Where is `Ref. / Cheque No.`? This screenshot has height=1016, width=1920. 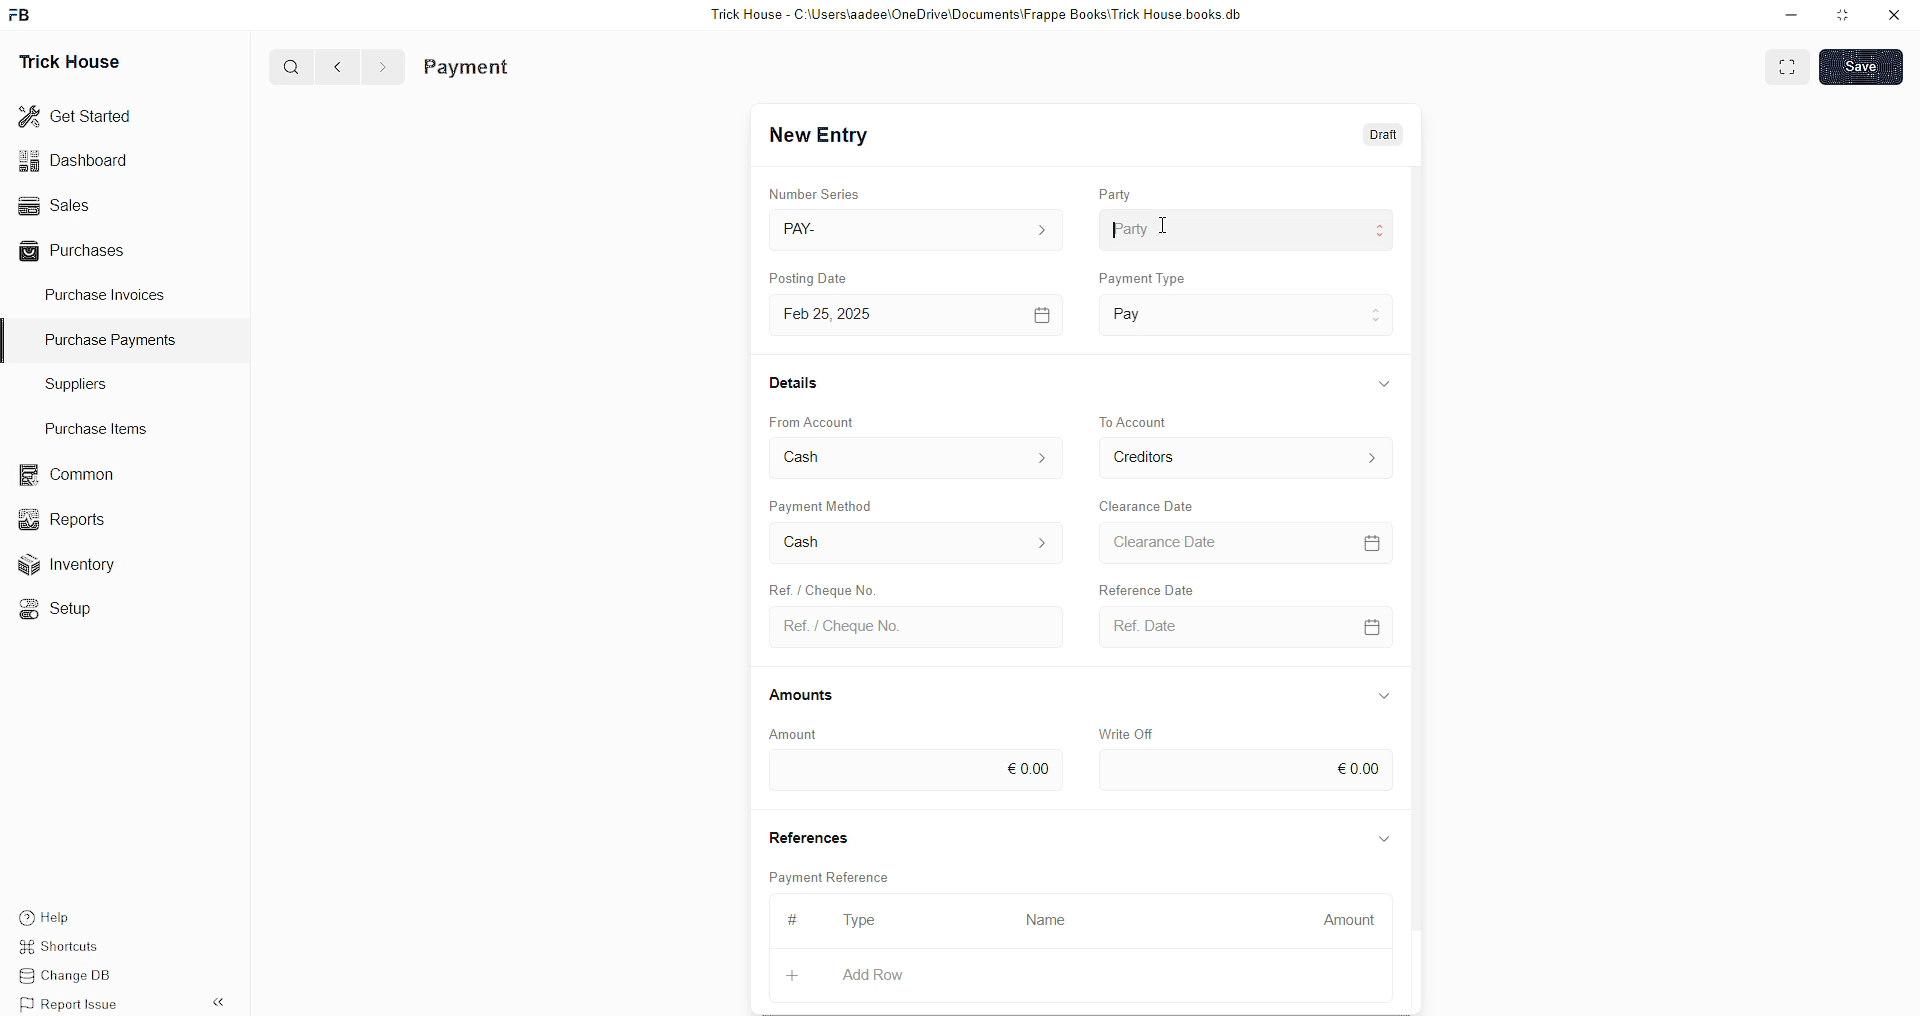 Ref. / Cheque No. is located at coordinates (842, 625).